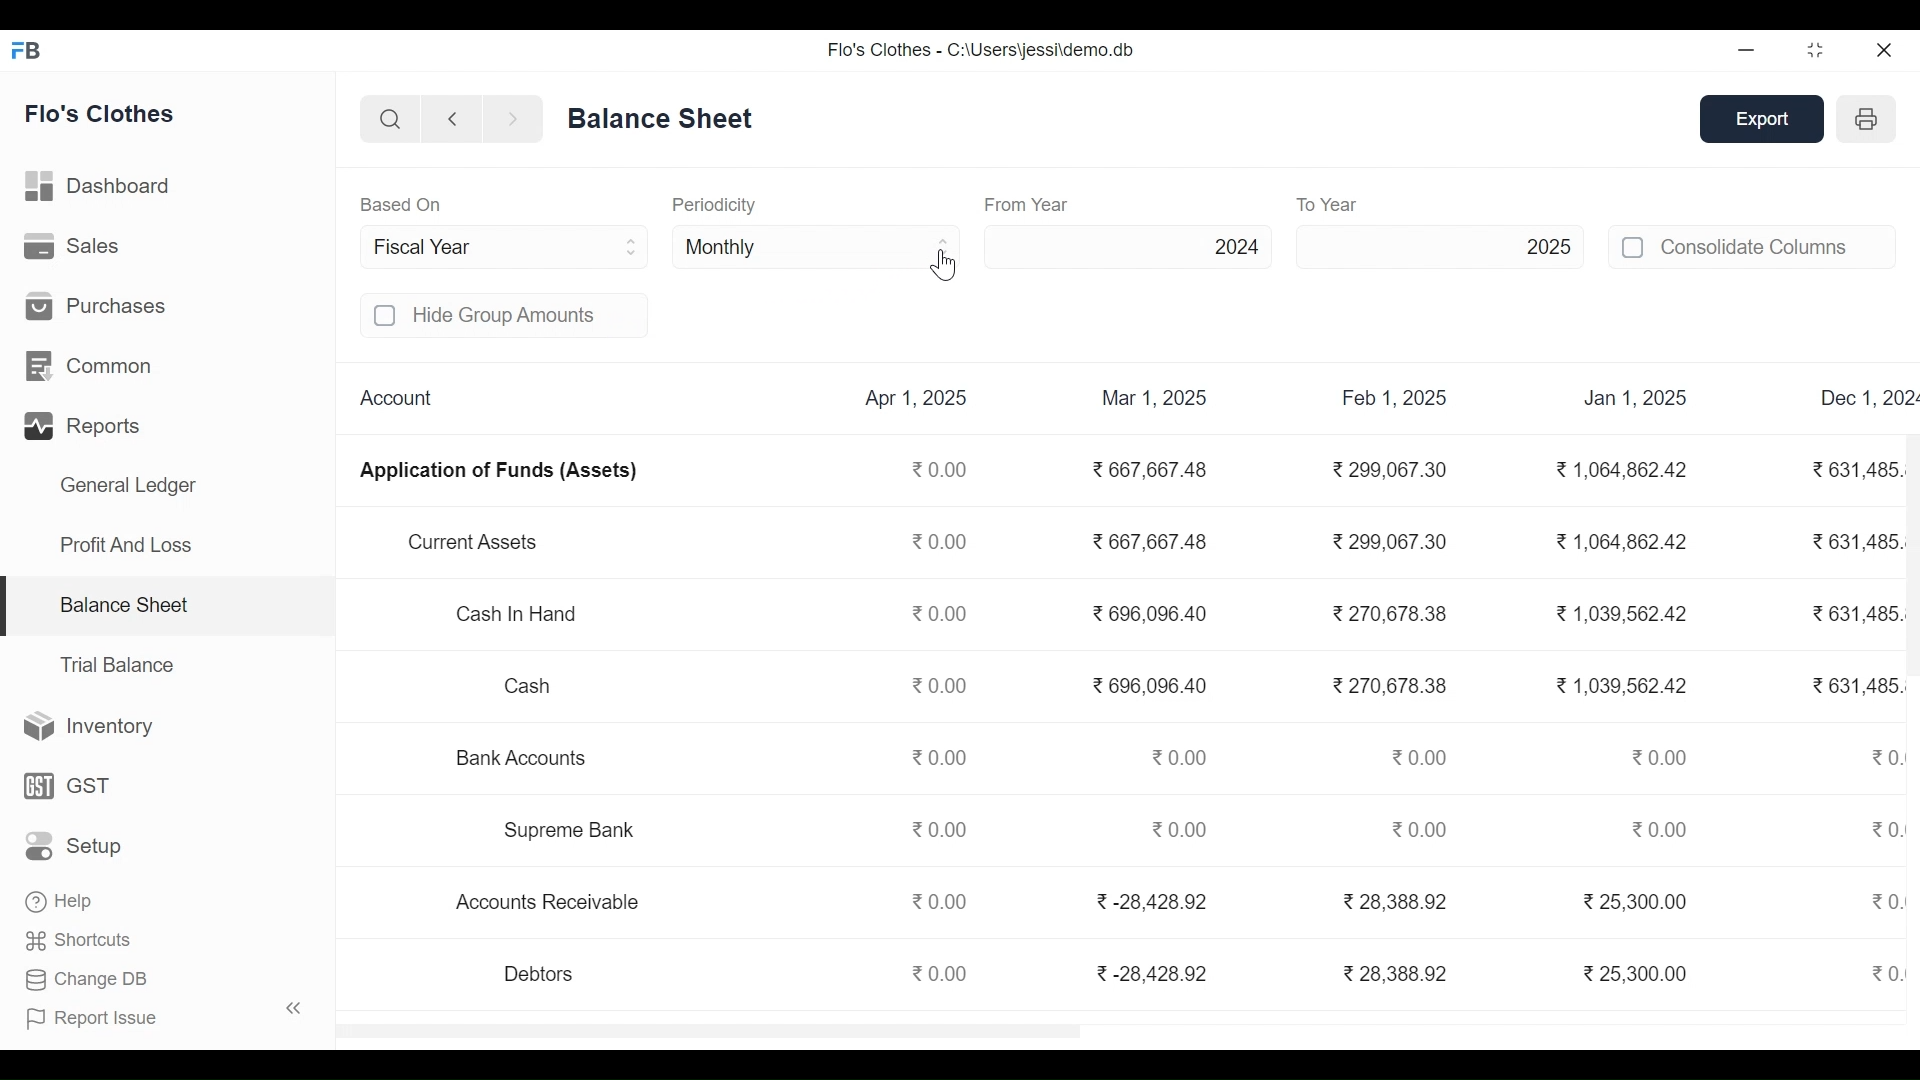 The image size is (1920, 1080). Describe the element at coordinates (1065, 754) in the screenshot. I see `Bank Accounts %0.00 %0.00 20.00 20.00` at that location.